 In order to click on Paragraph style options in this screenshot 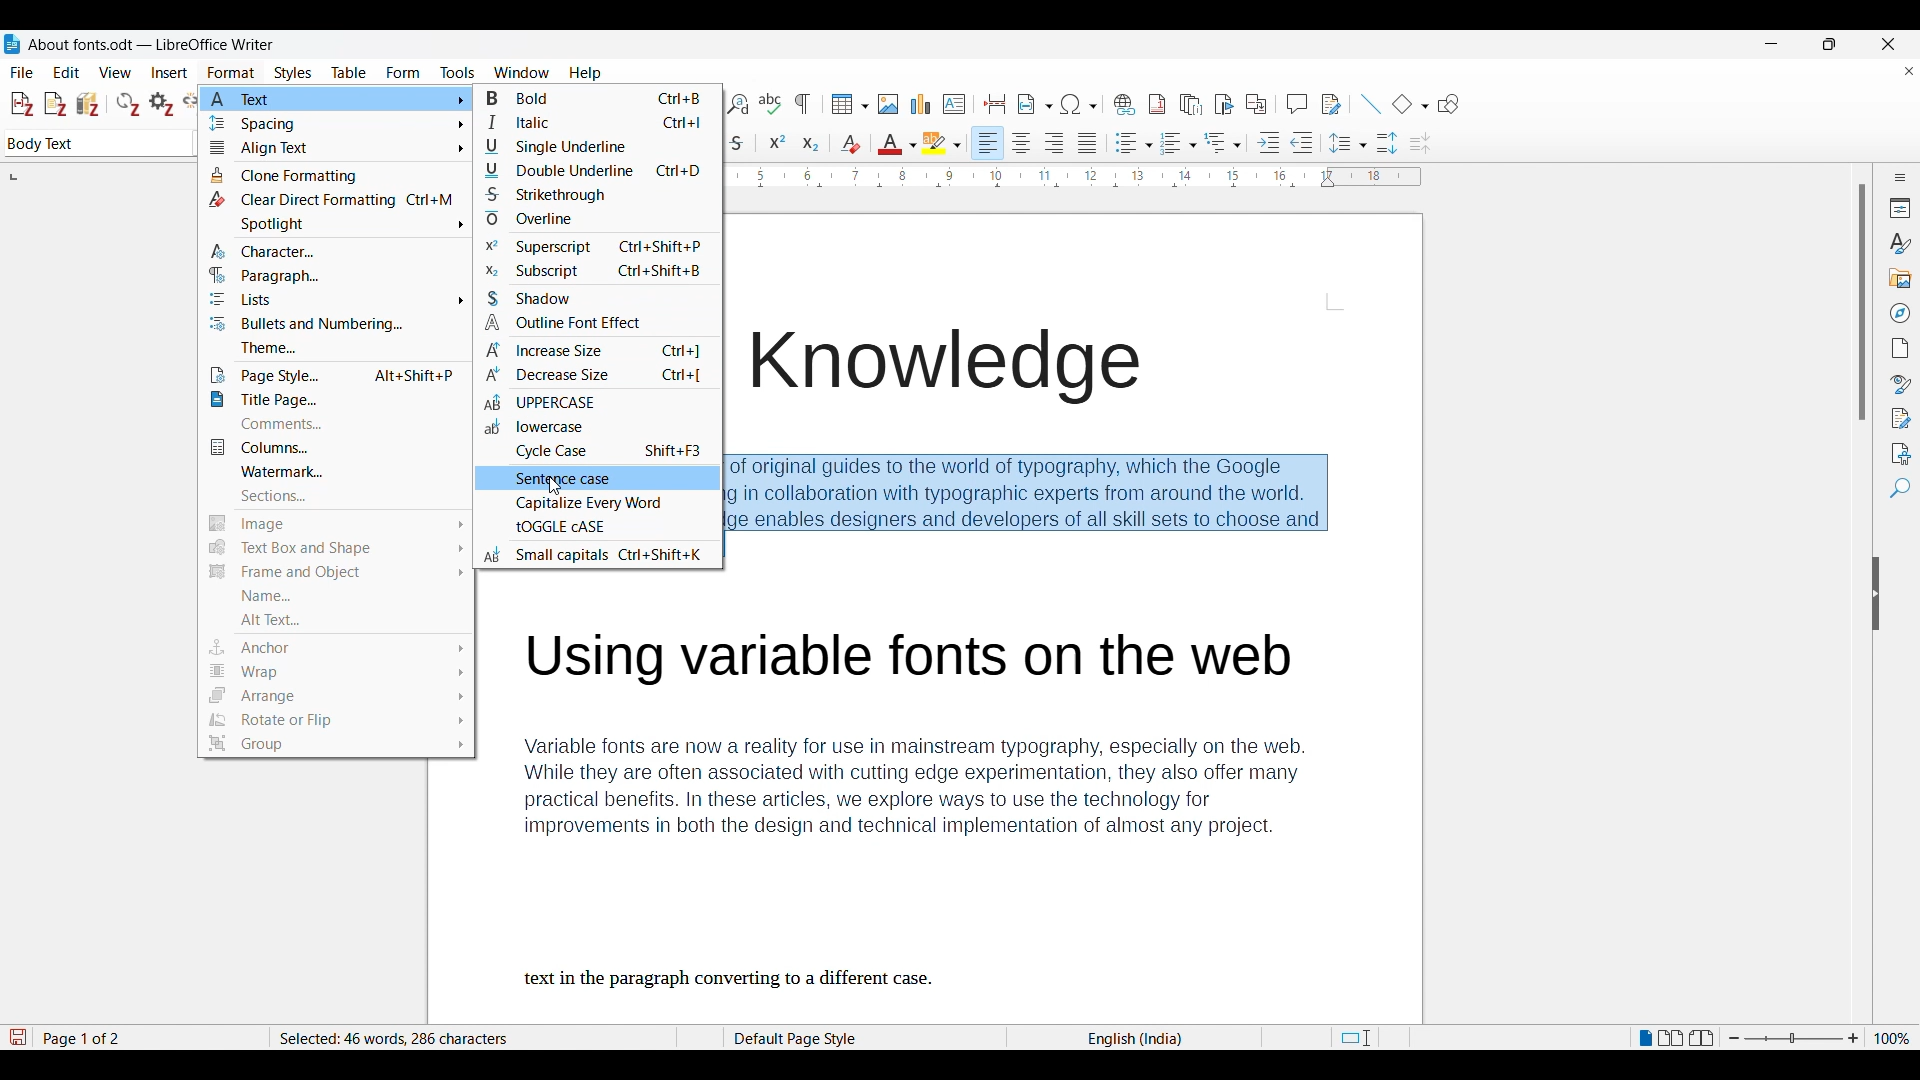, I will do `click(99, 143)`.